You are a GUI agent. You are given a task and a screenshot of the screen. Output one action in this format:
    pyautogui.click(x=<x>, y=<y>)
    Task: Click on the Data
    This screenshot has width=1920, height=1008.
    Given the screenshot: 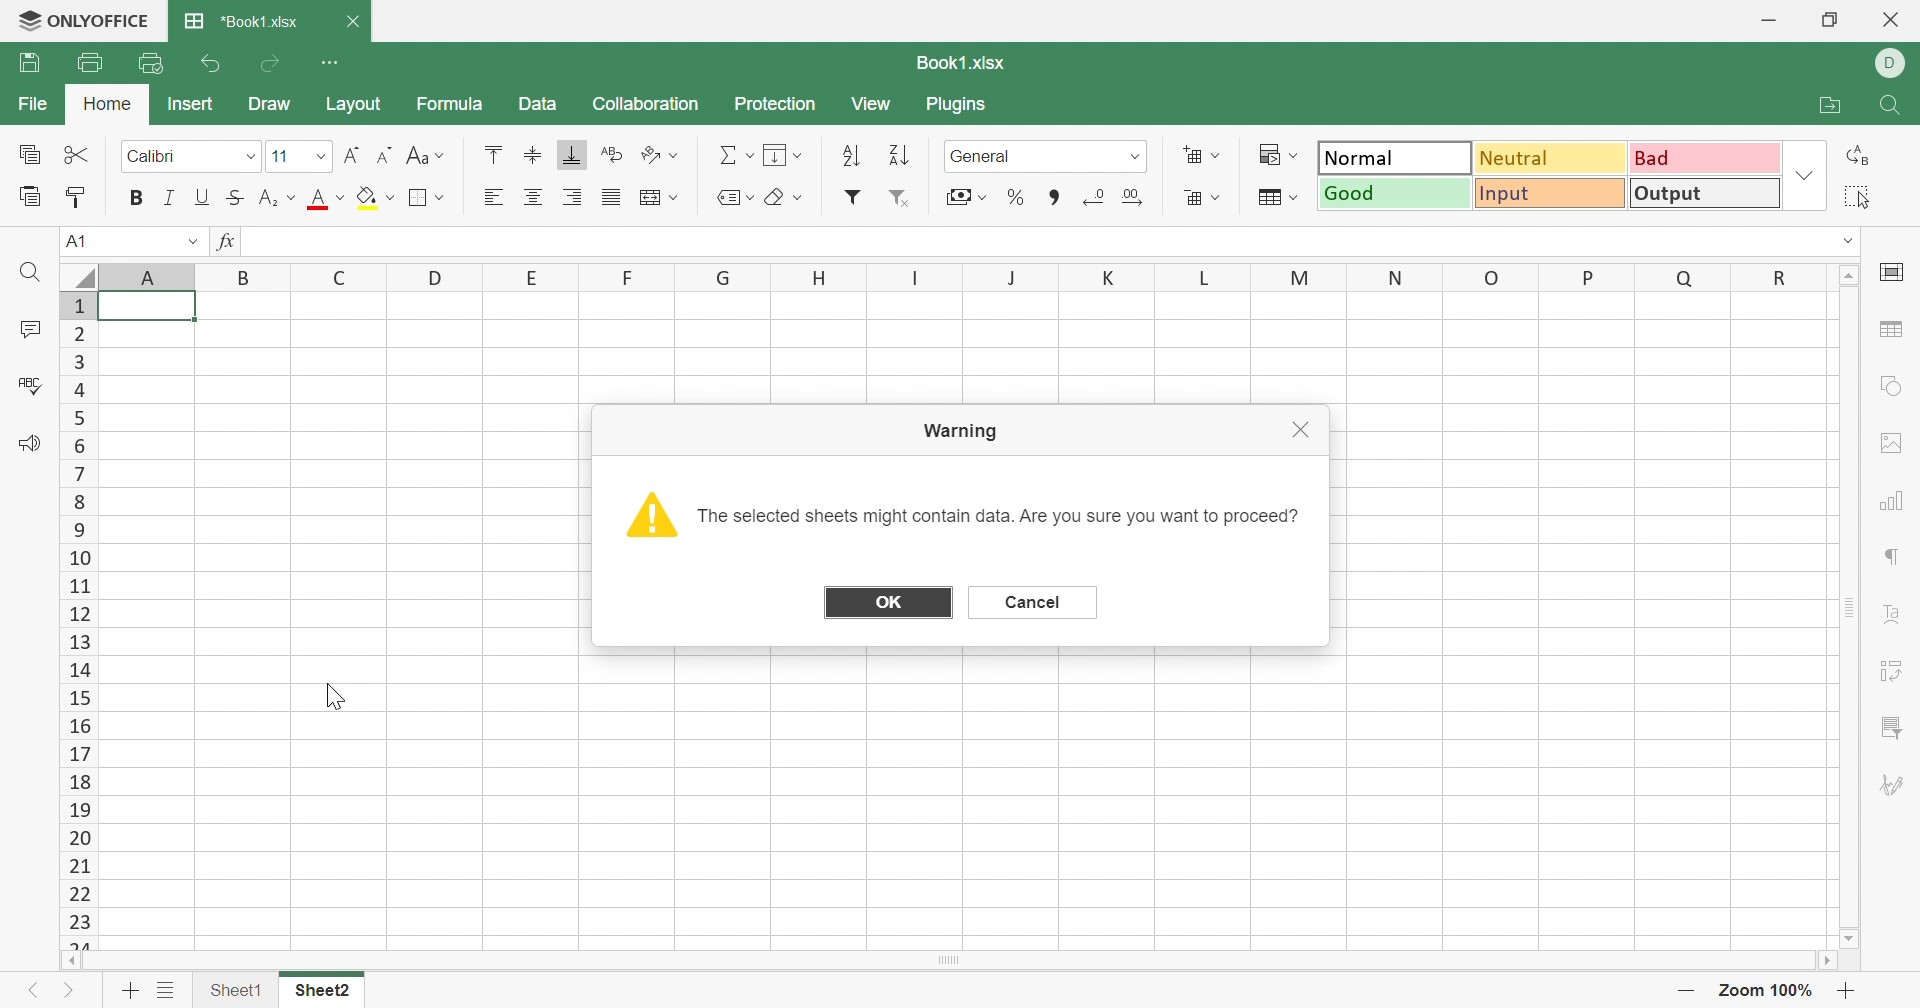 What is the action you would take?
    pyautogui.click(x=535, y=103)
    